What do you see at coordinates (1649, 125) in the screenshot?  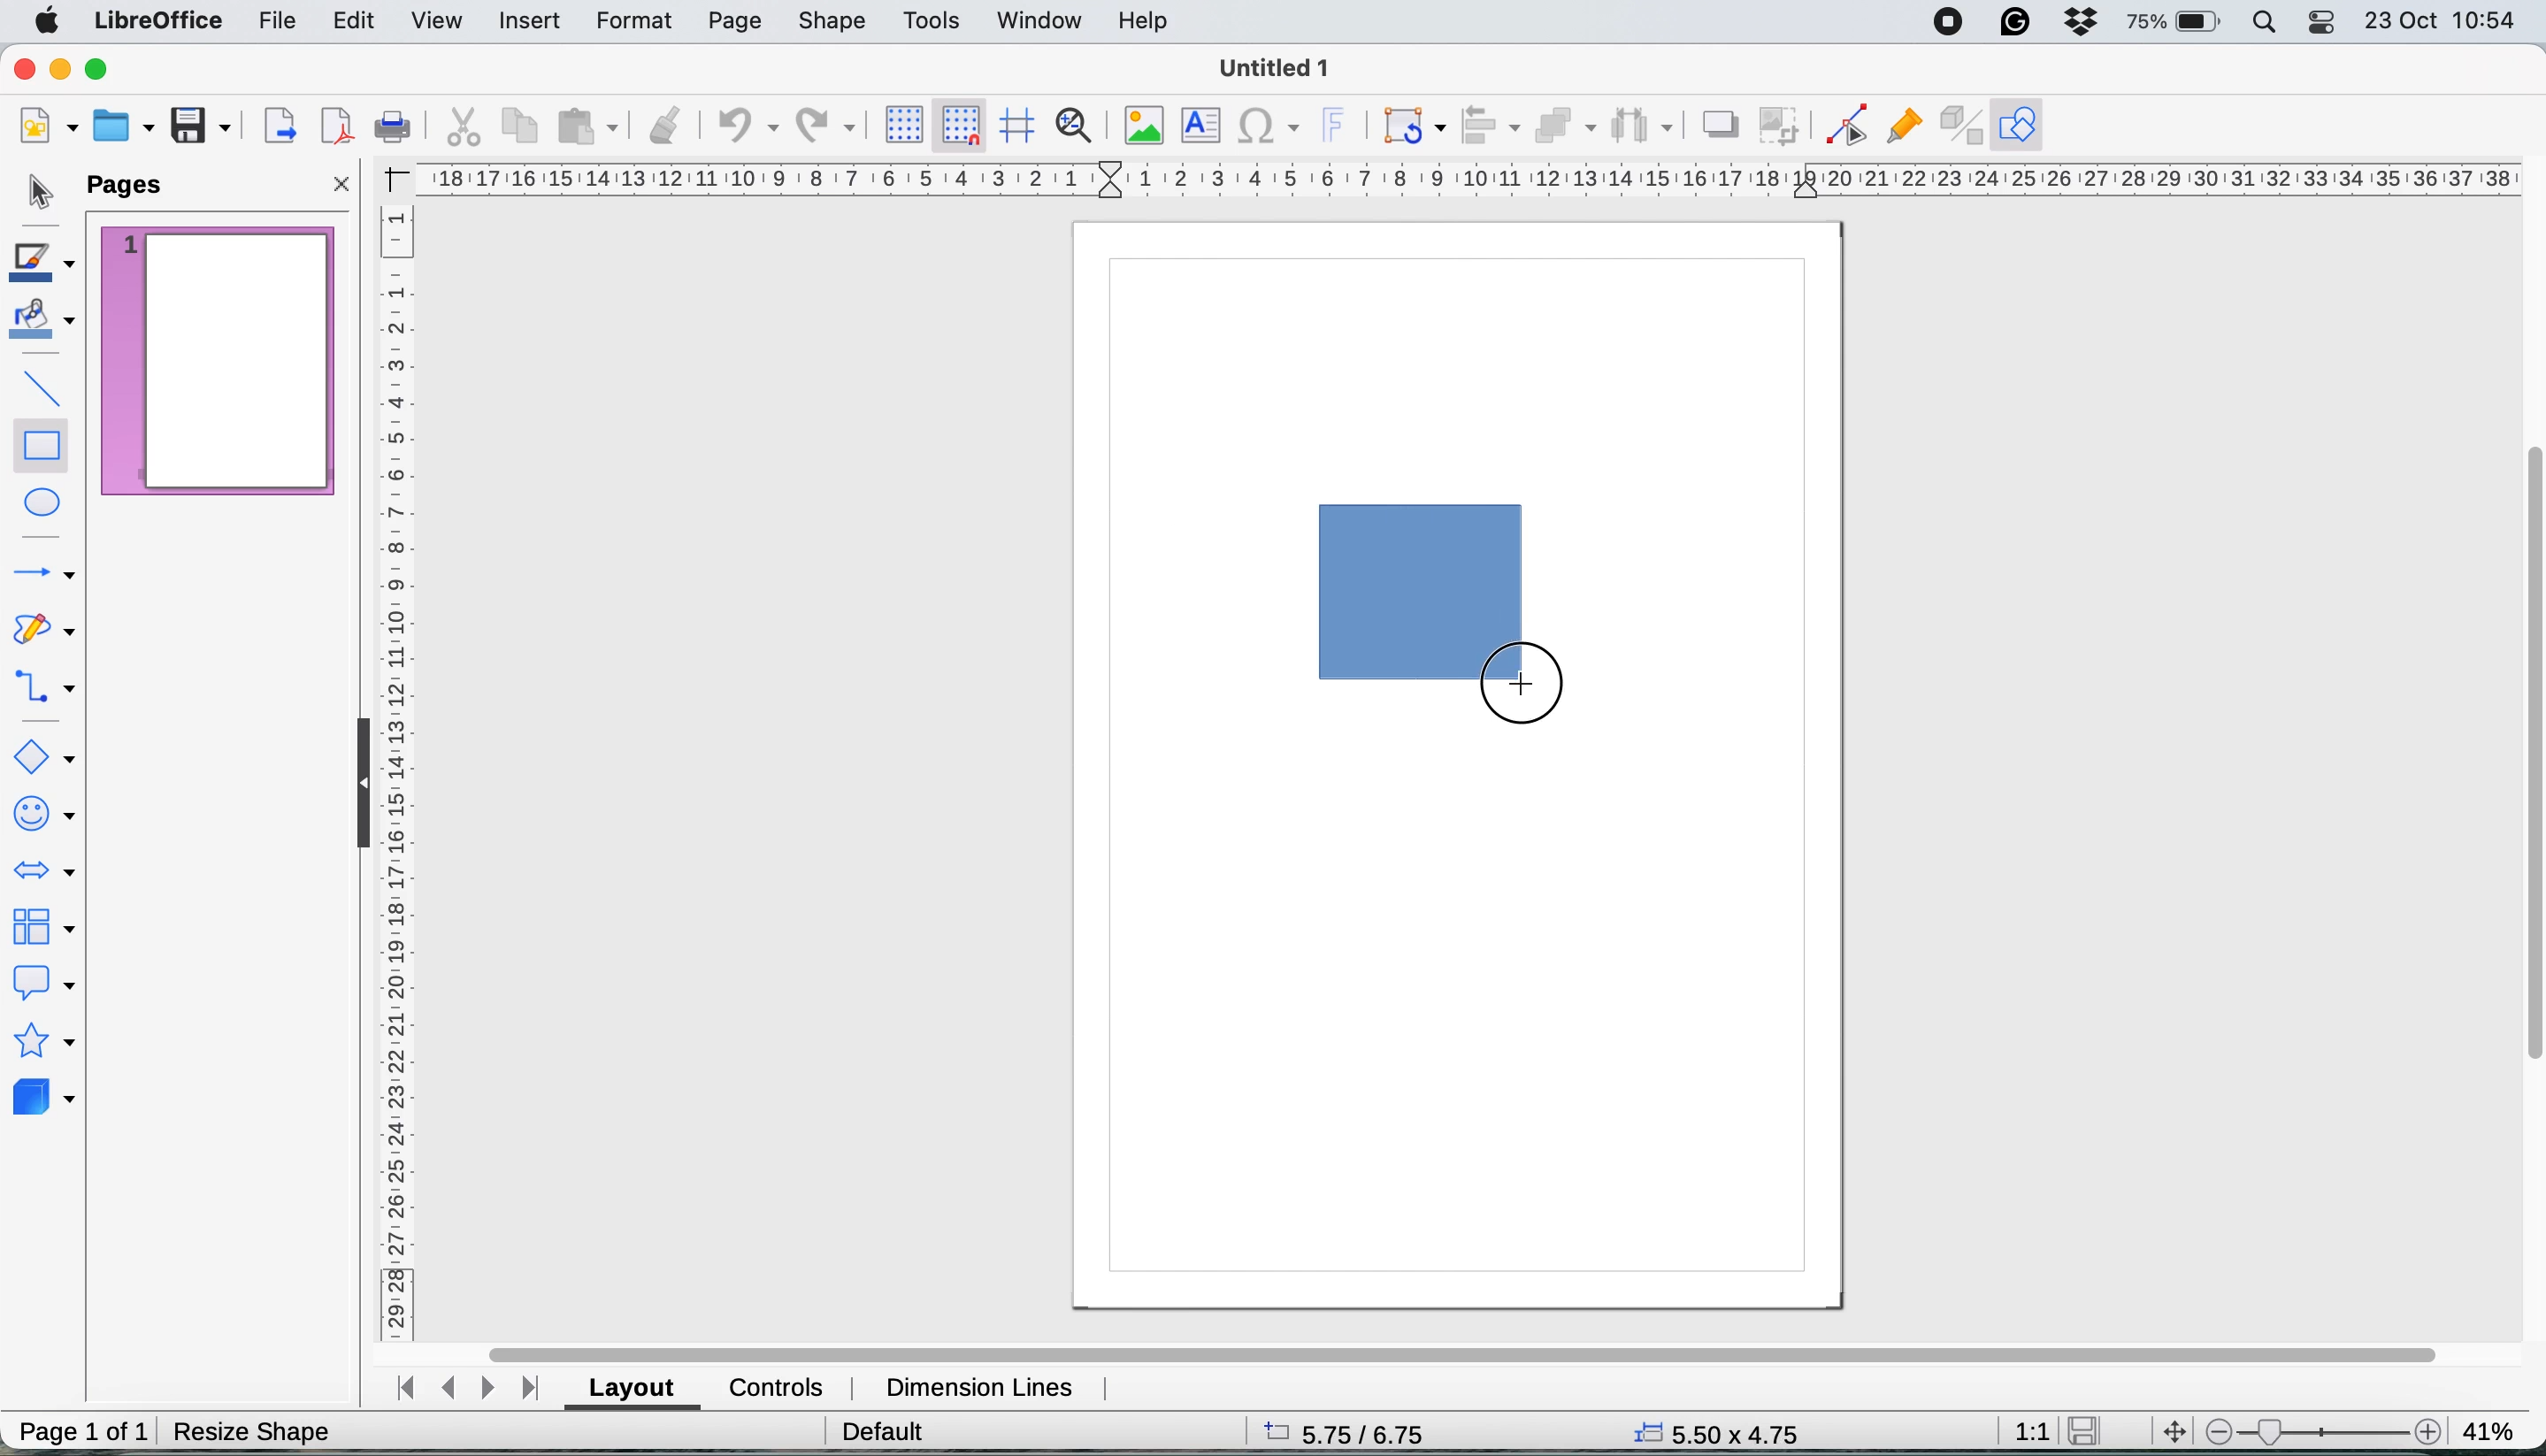 I see `select atleast three objects to distribute` at bounding box center [1649, 125].